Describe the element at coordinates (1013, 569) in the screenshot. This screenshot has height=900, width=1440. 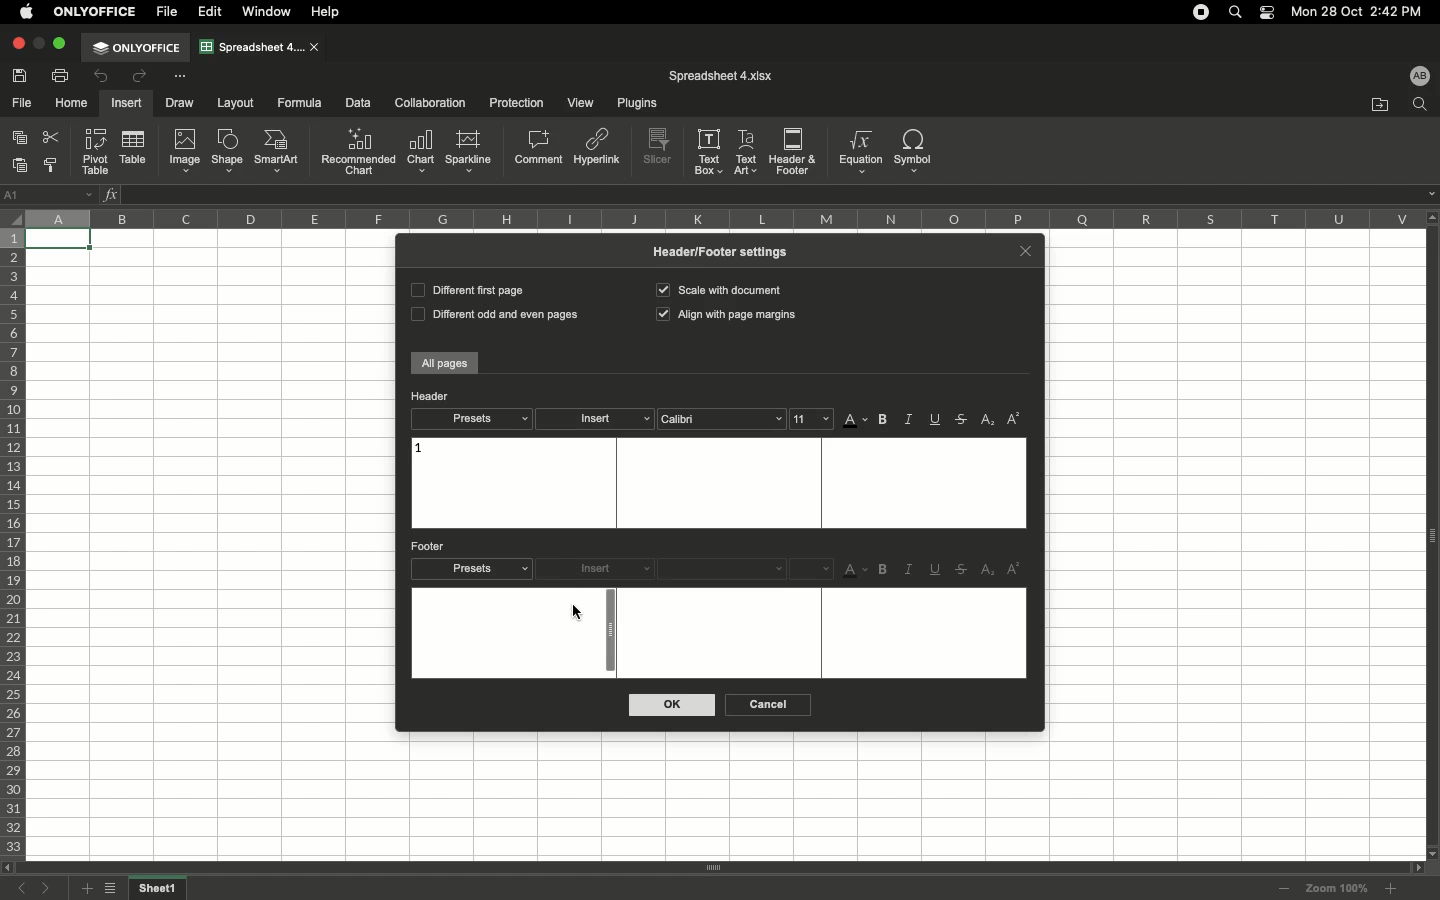
I see `Superscript` at that location.